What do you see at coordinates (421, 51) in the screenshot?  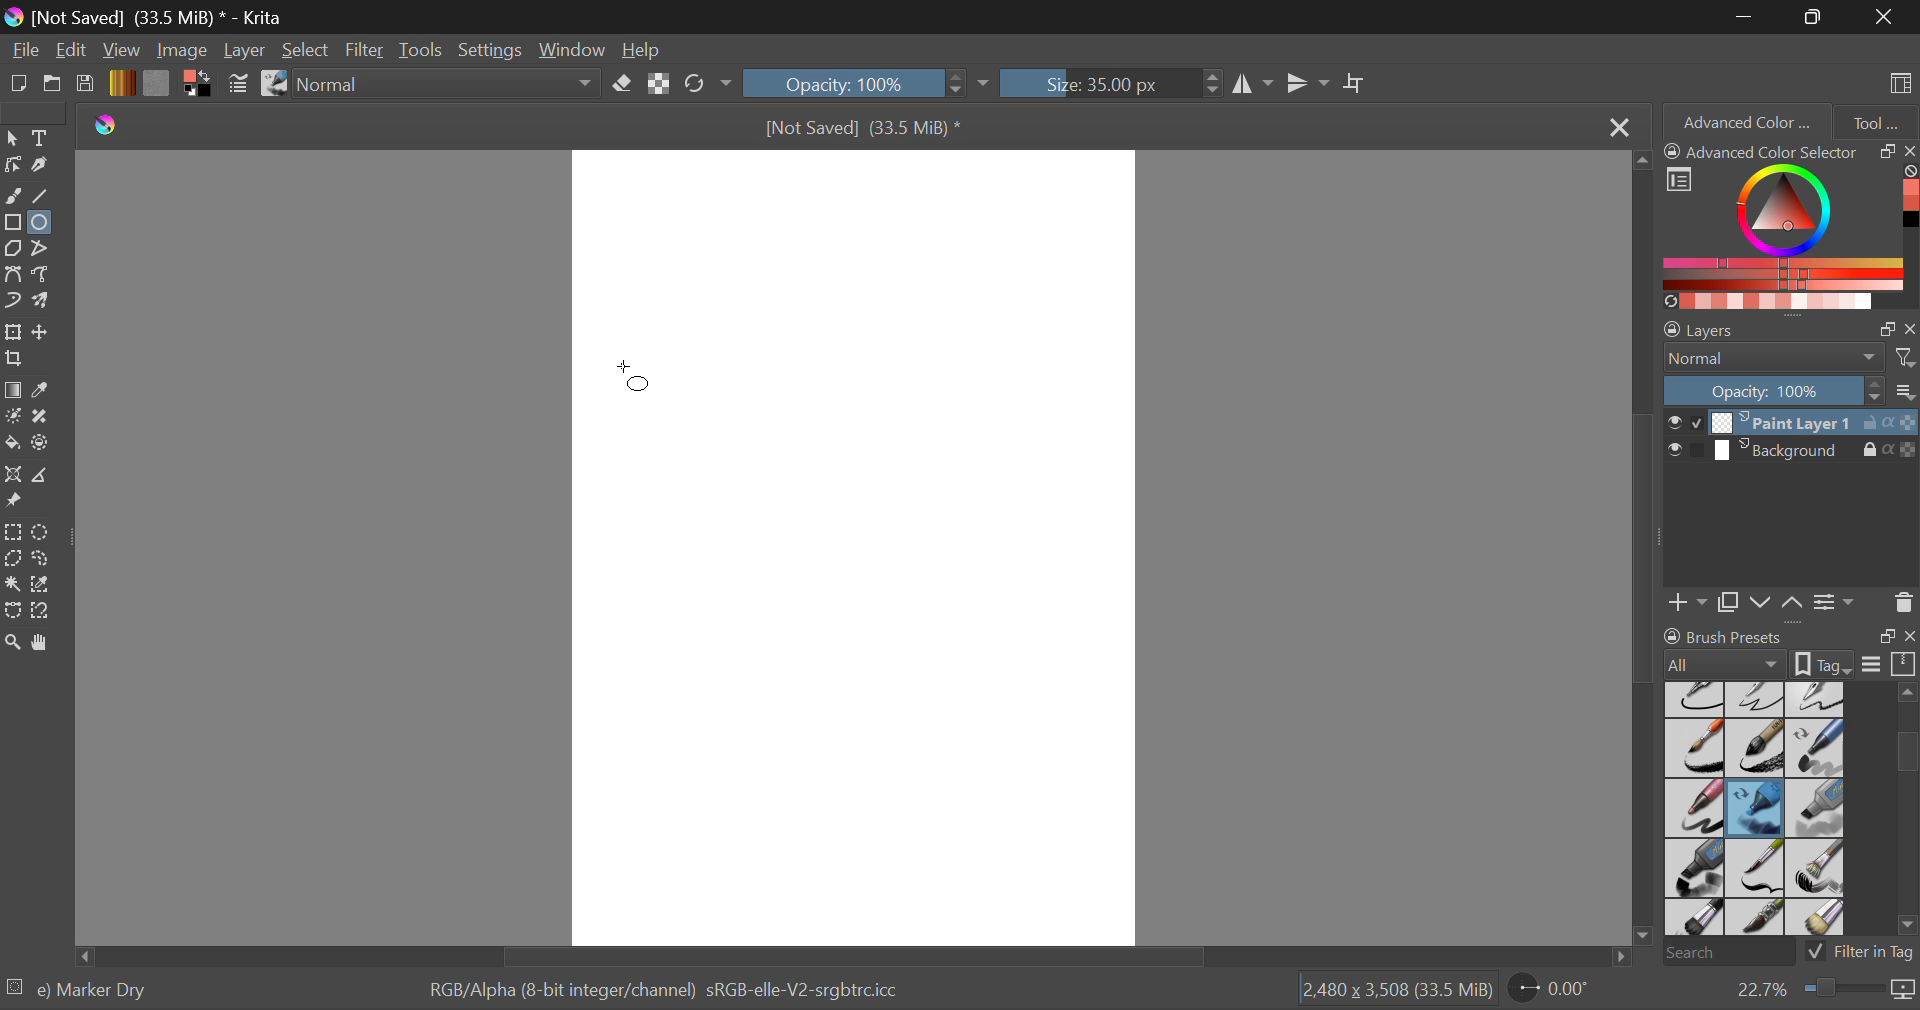 I see `Tools` at bounding box center [421, 51].